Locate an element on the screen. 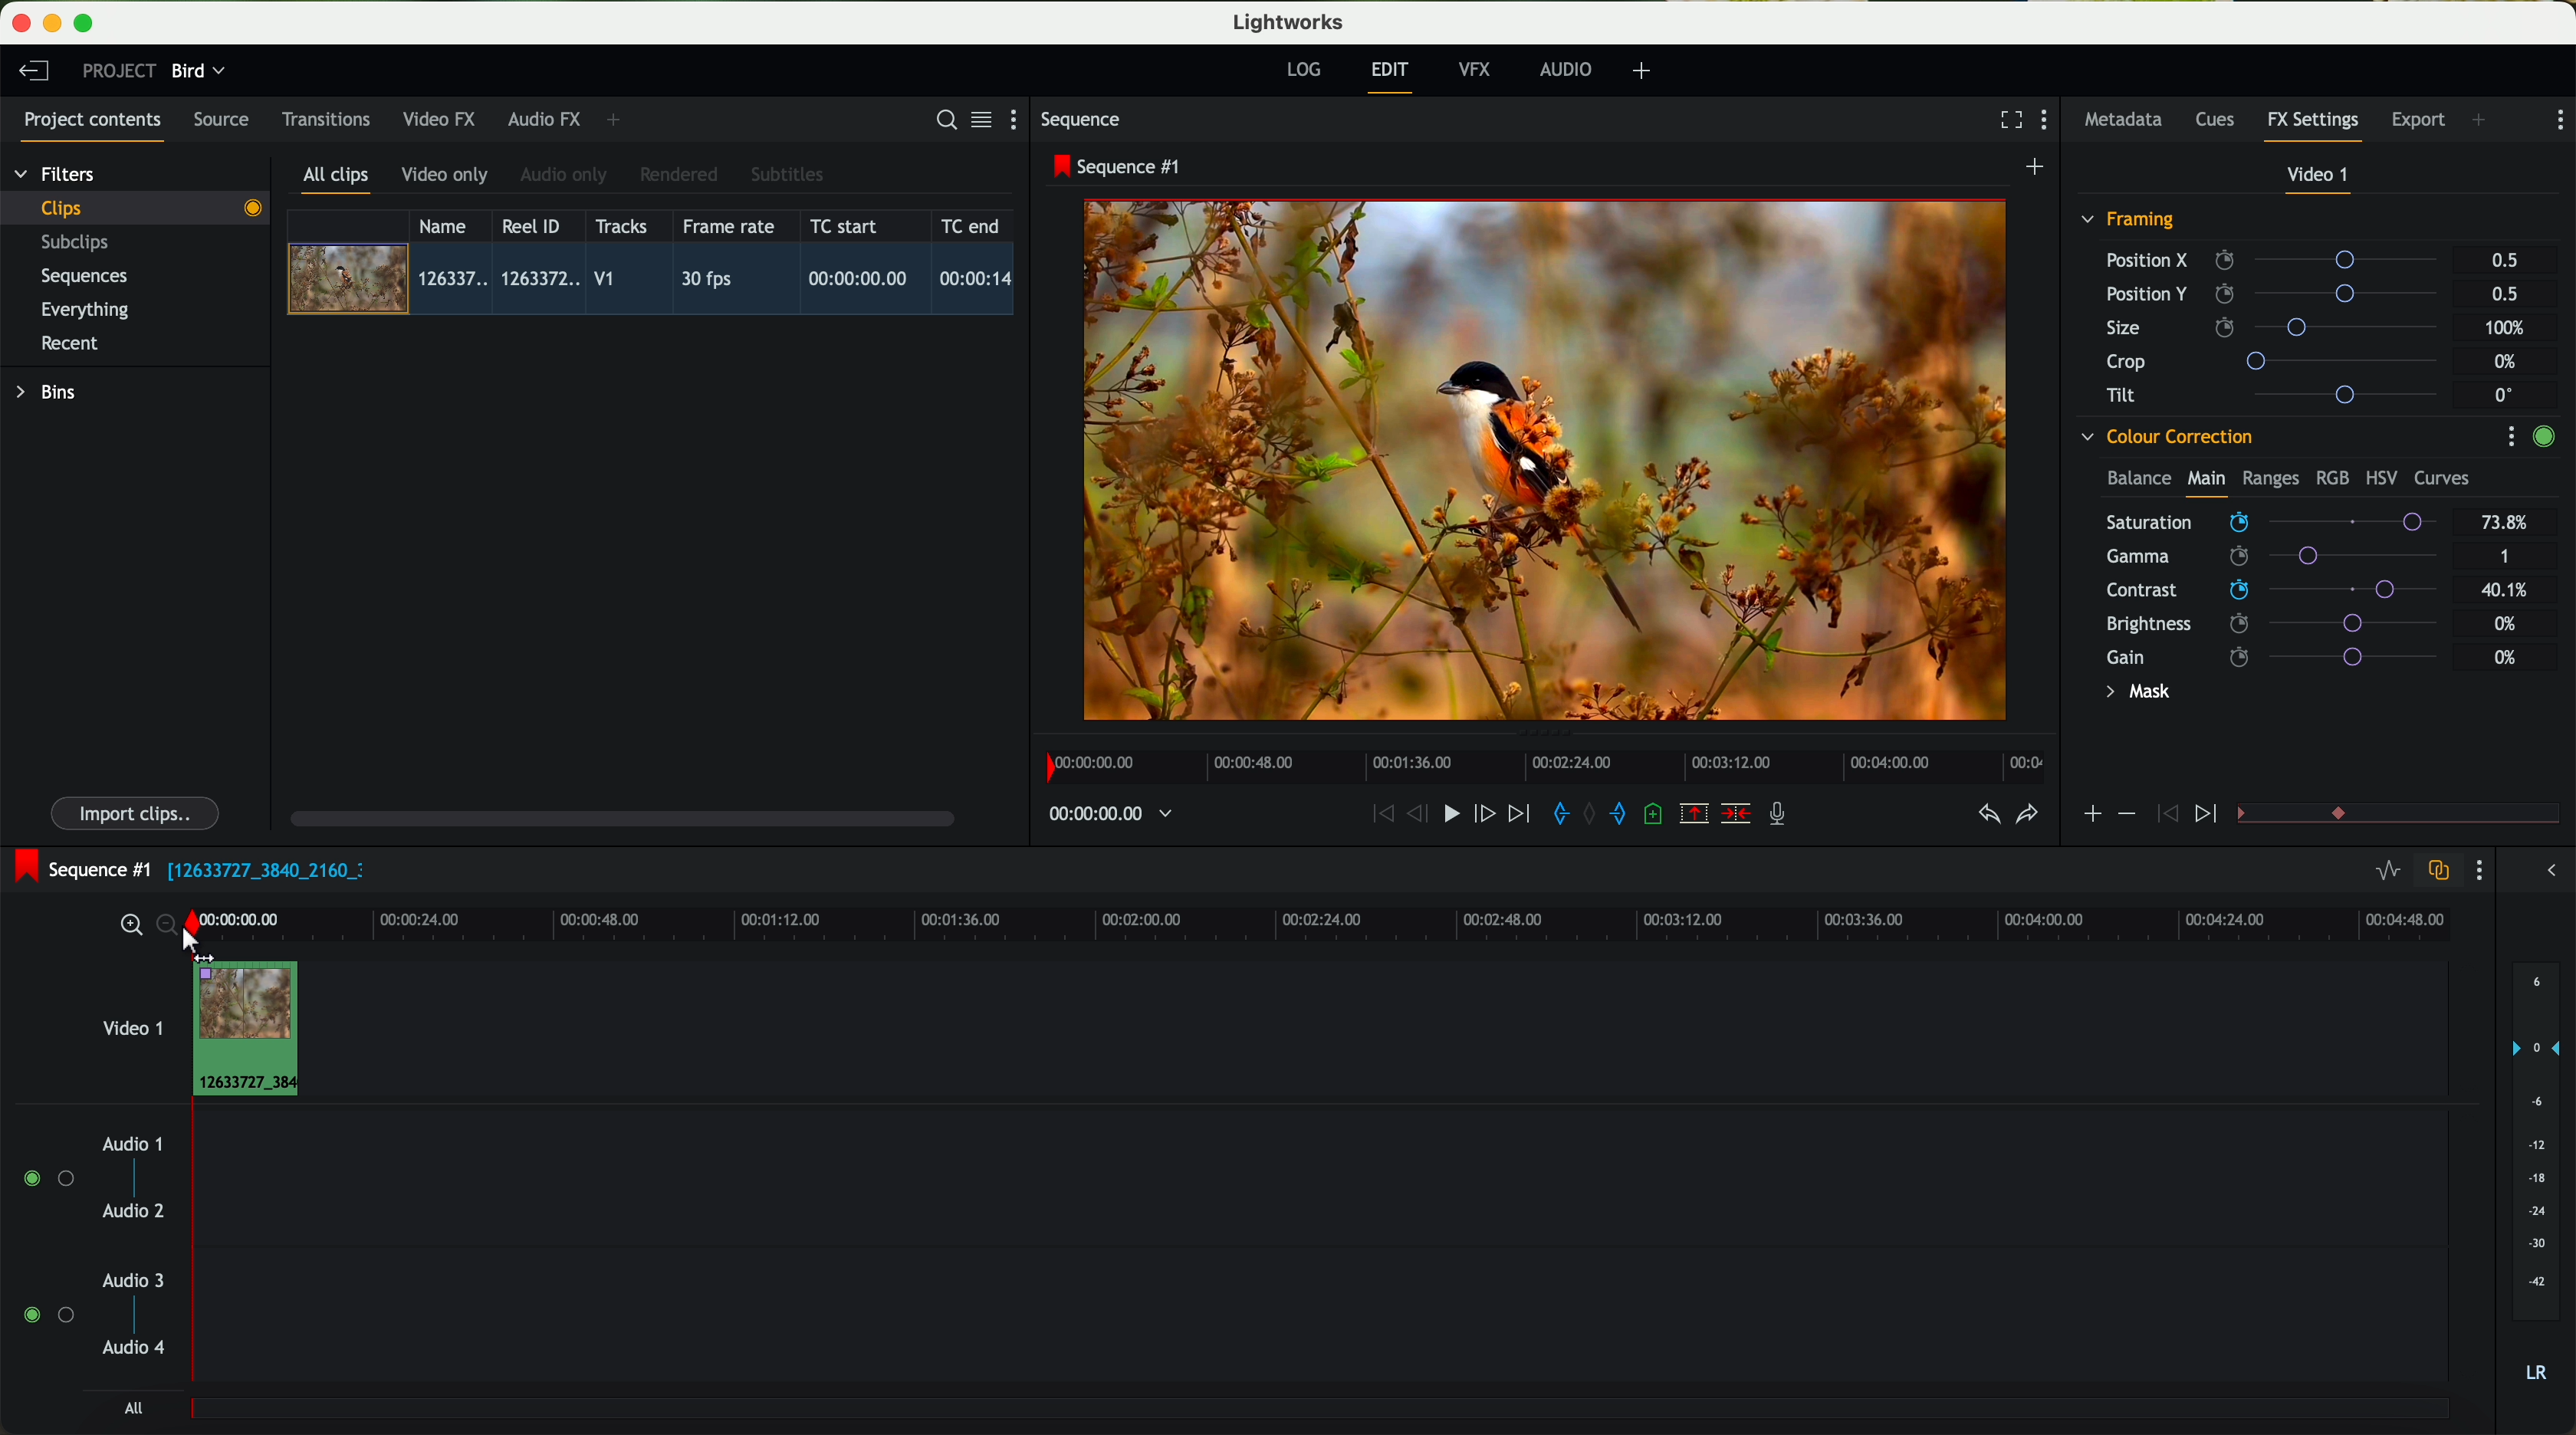  icon is located at coordinates (2091, 816).